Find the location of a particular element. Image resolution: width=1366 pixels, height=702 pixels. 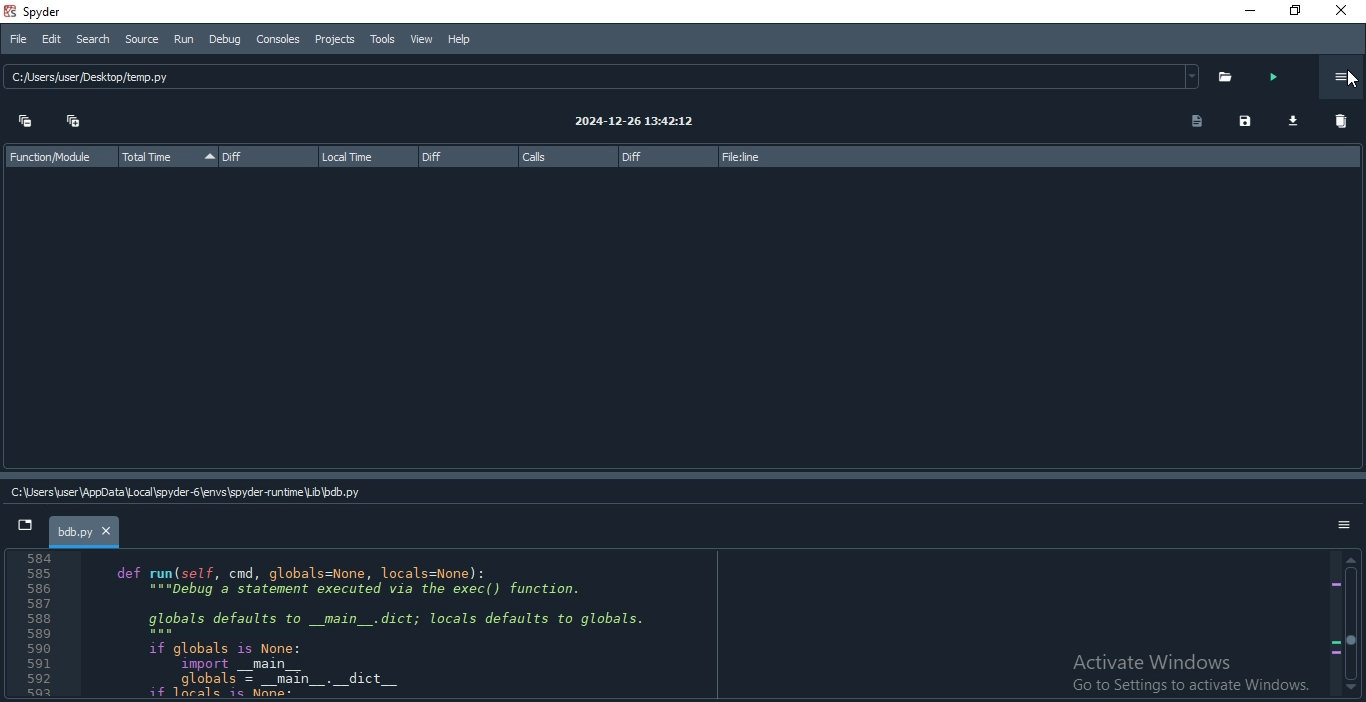

minimise is located at coordinates (1248, 13).